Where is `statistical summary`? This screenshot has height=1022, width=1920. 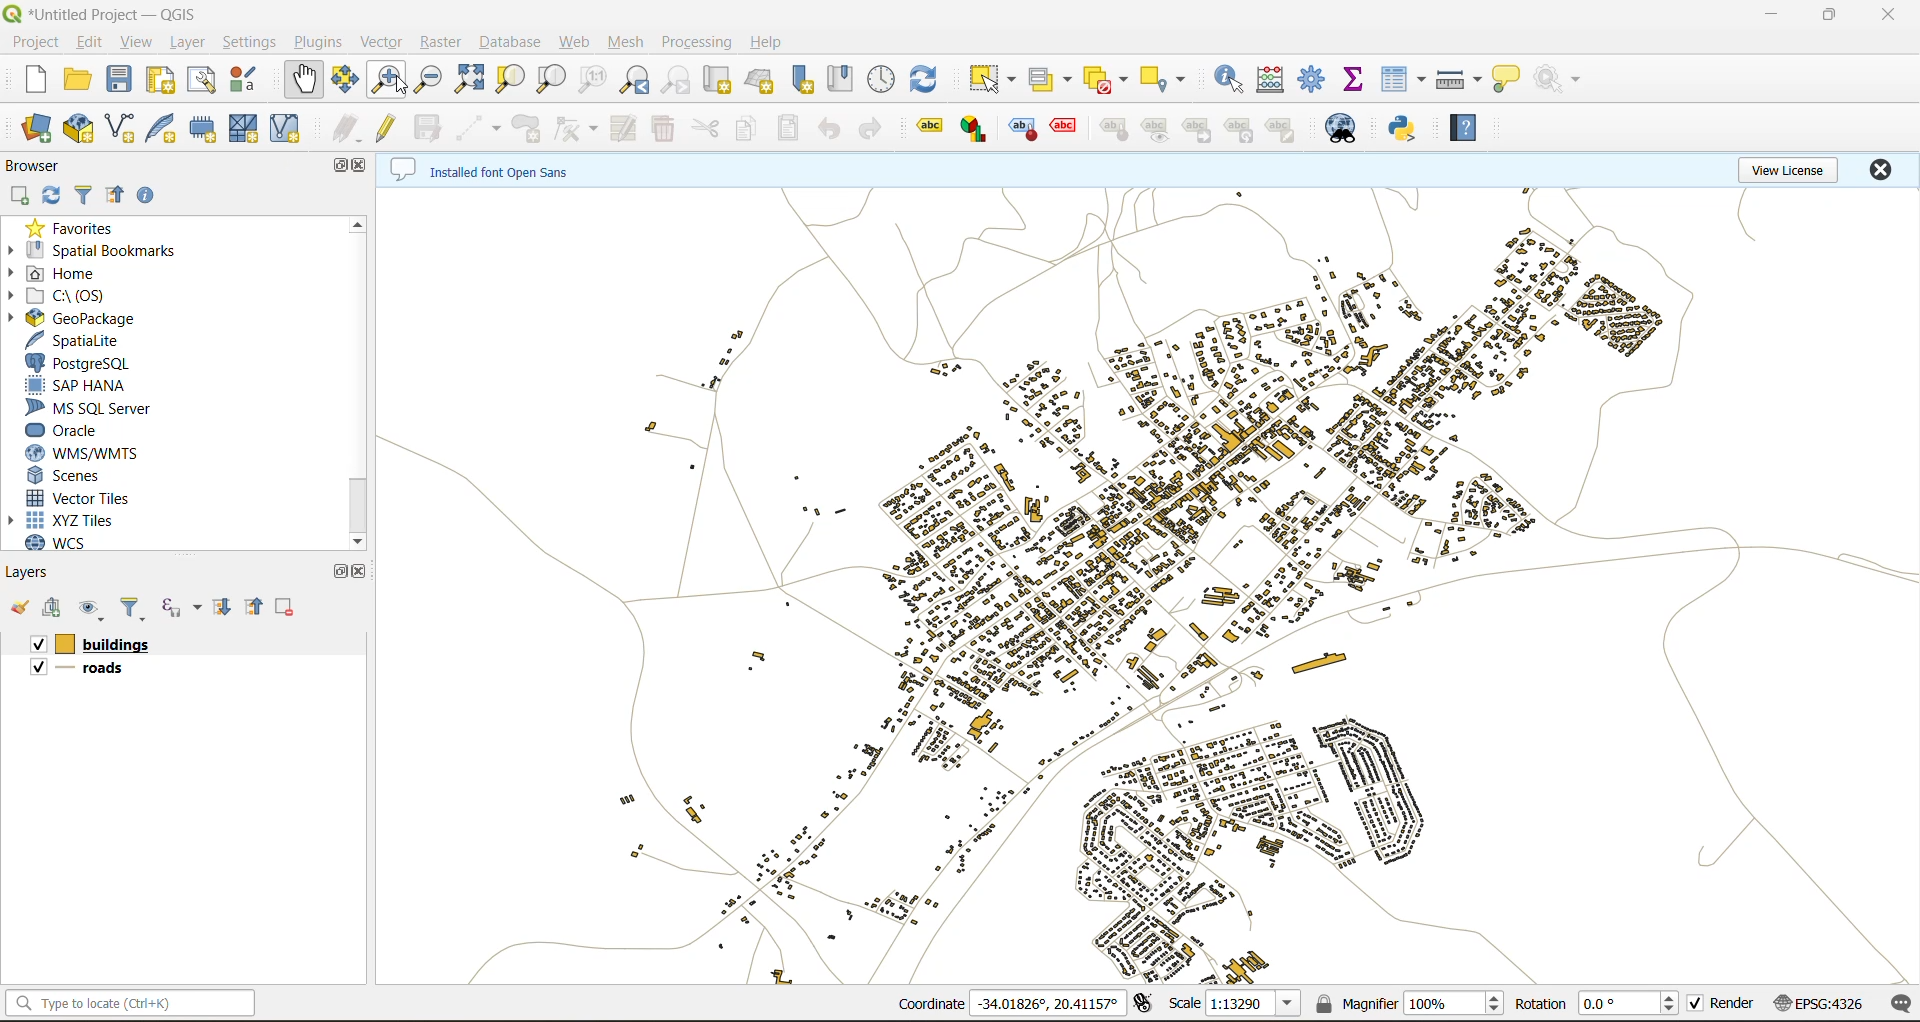 statistical summary is located at coordinates (1359, 83).